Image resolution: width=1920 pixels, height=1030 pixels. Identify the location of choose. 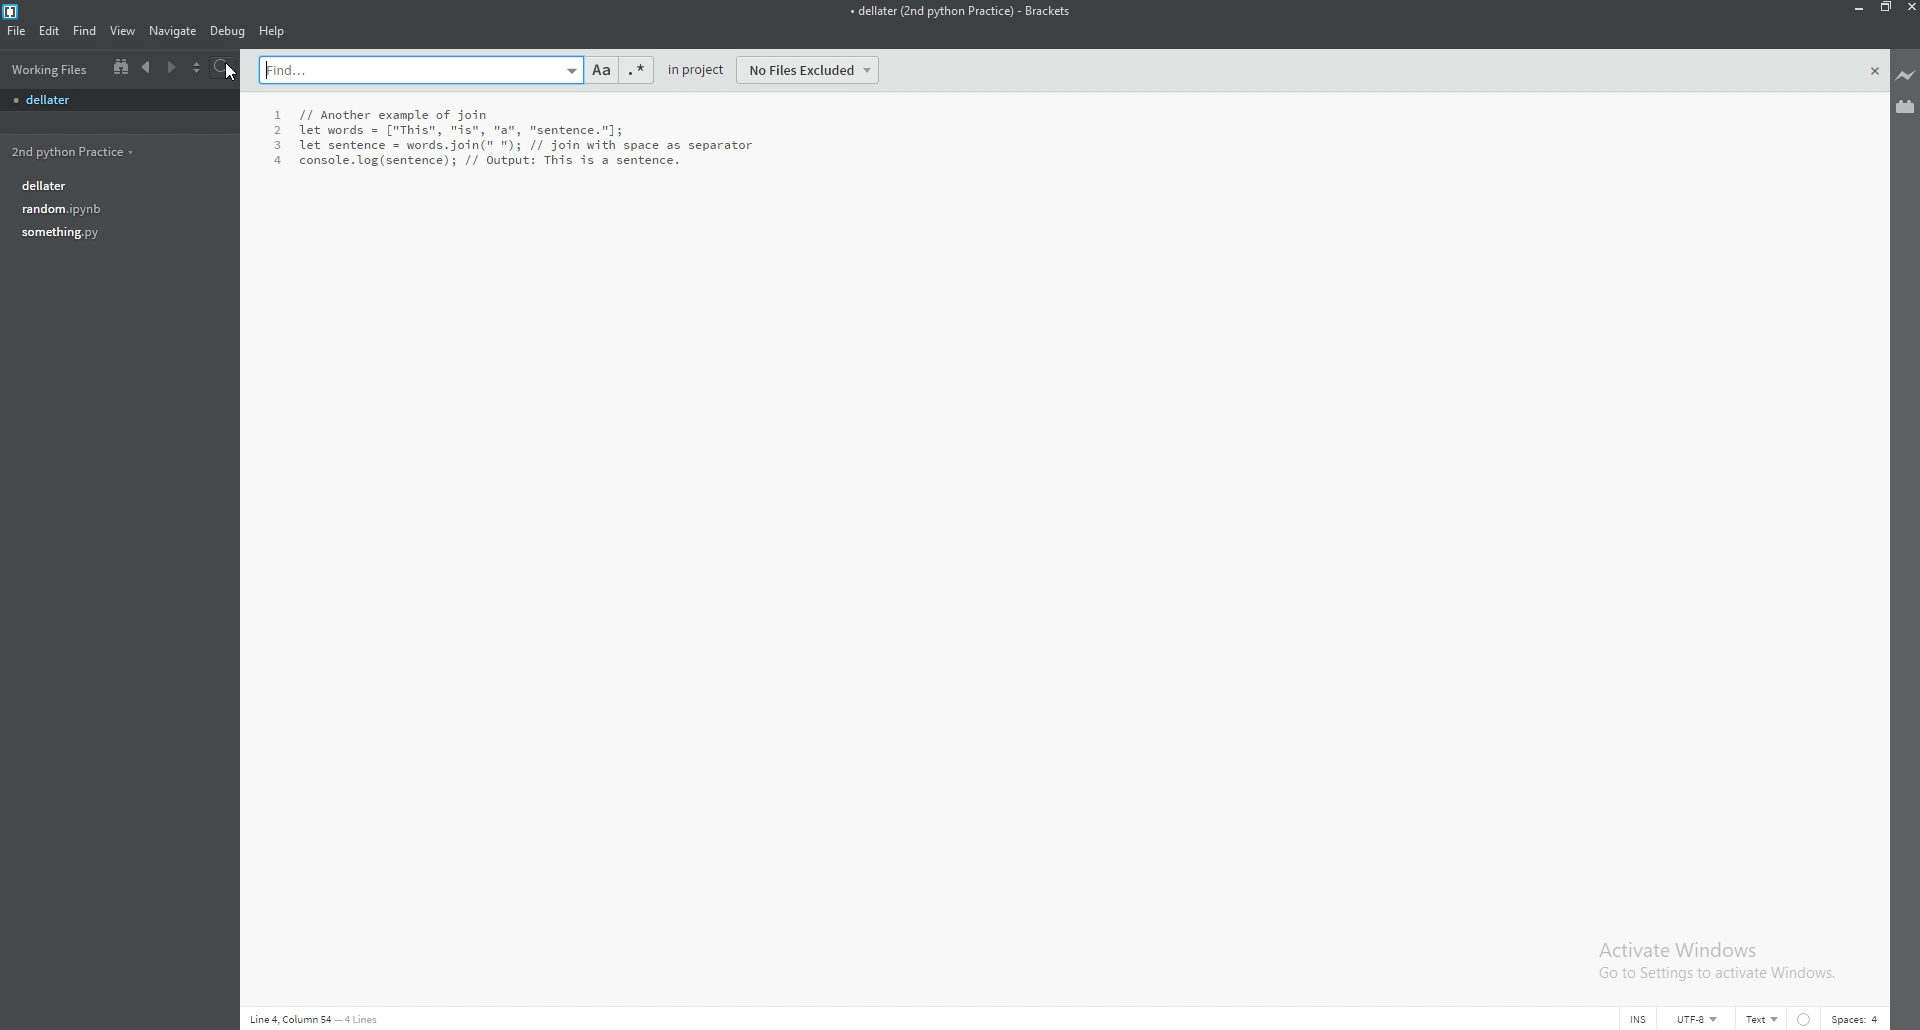
(197, 67).